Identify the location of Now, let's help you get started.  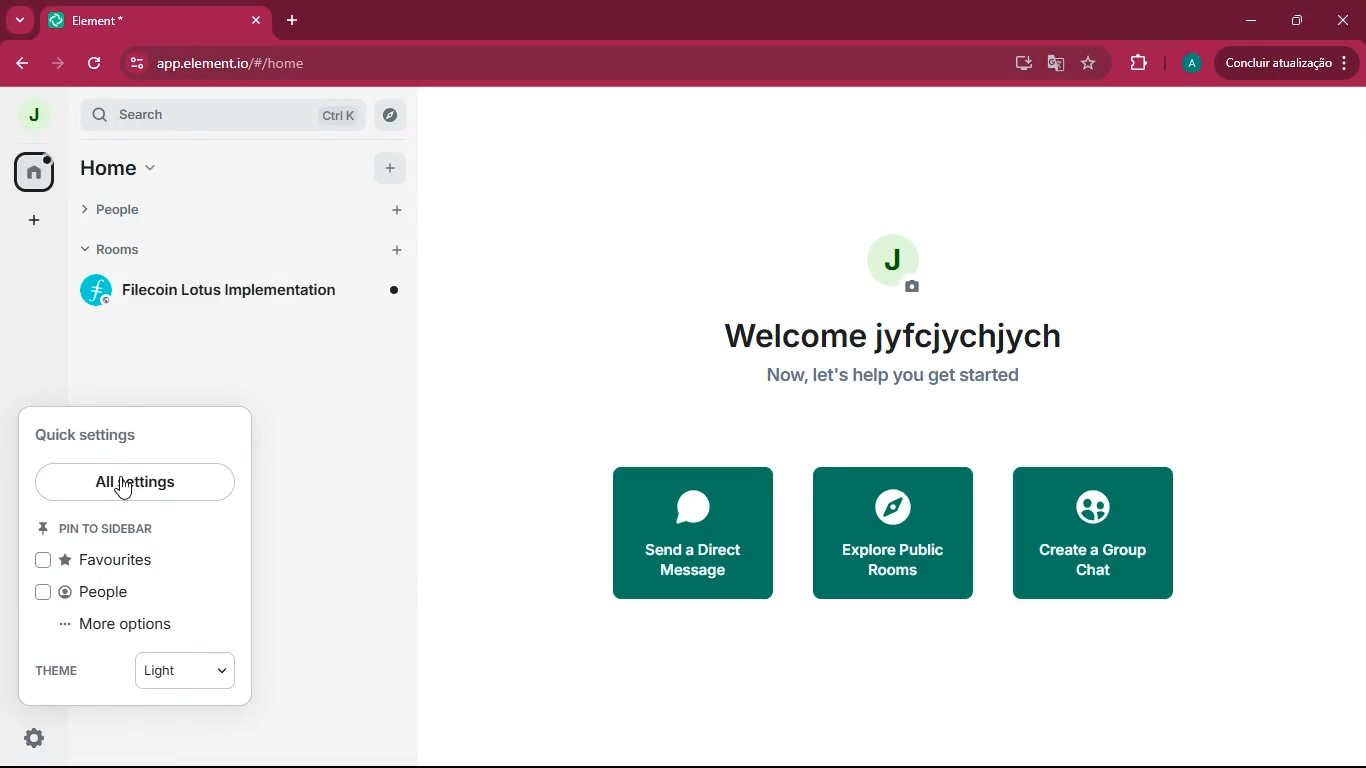
(892, 379).